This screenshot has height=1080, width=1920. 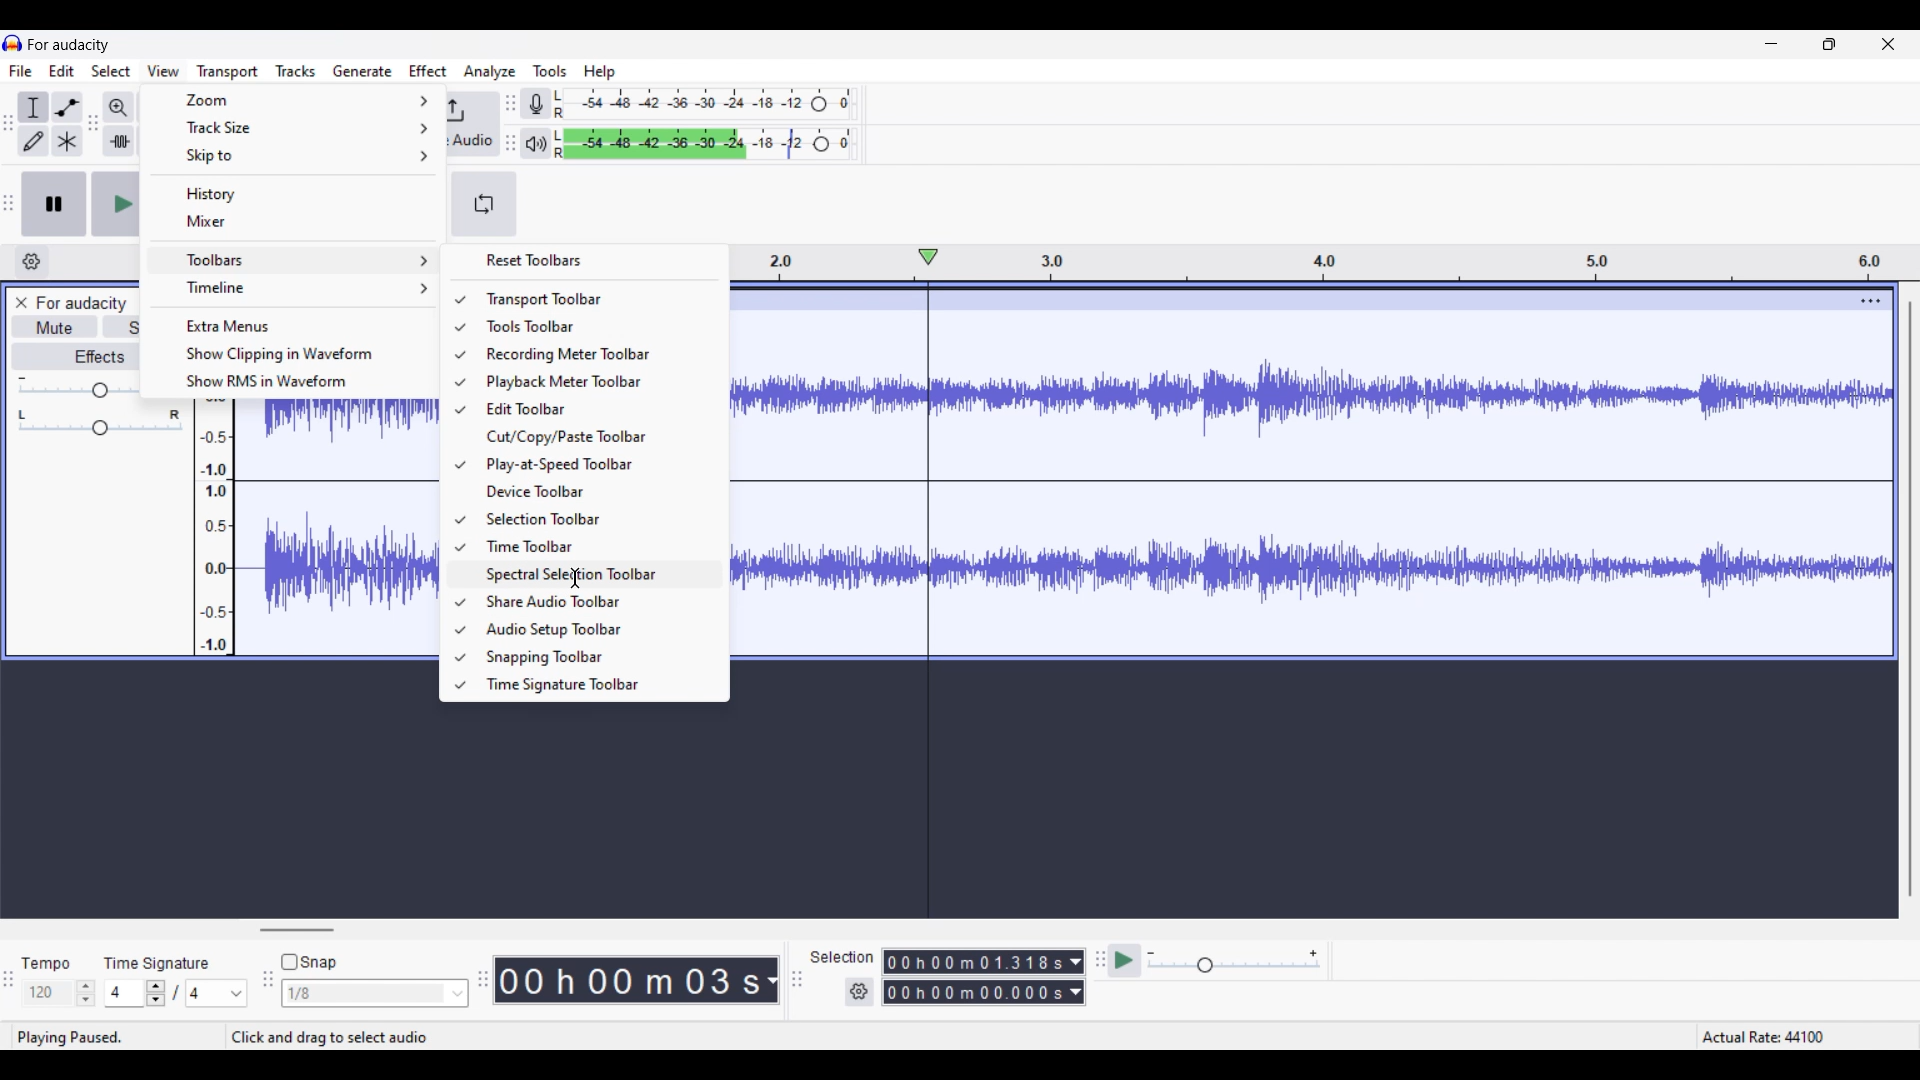 I want to click on Time toolbar, so click(x=594, y=546).